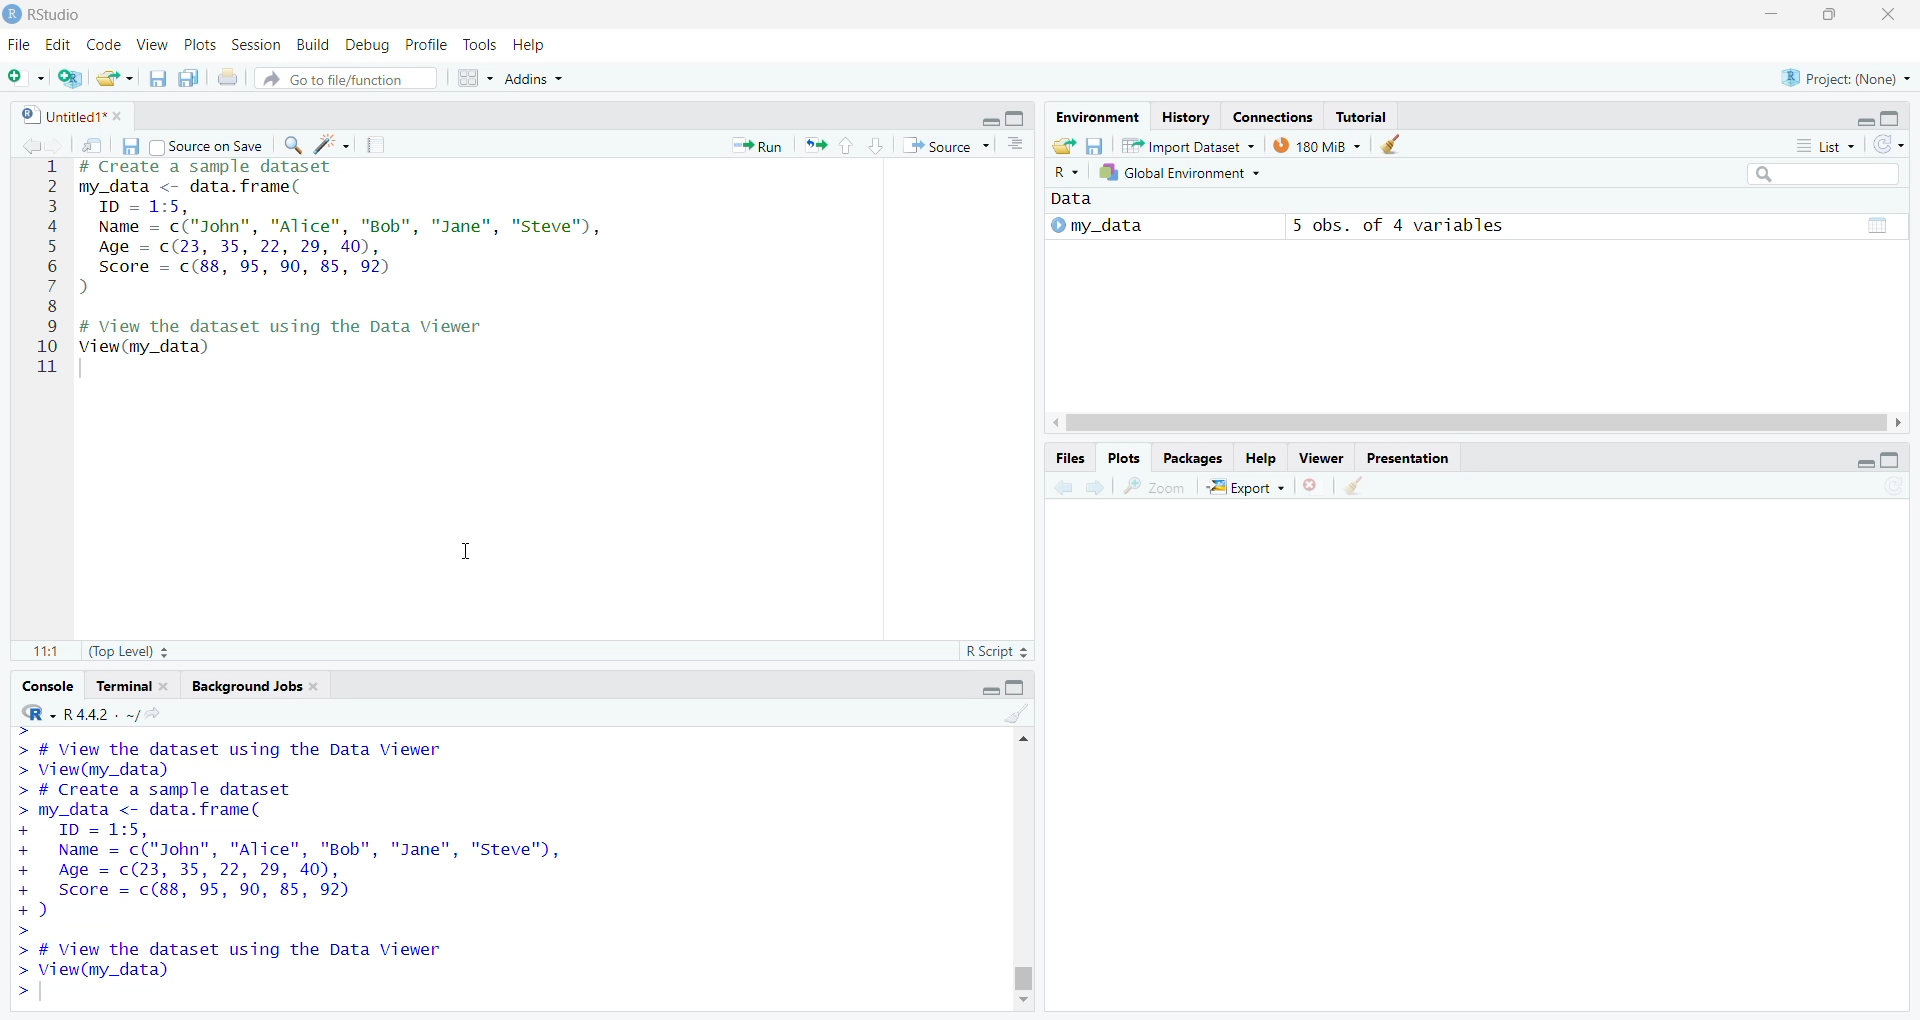 This screenshot has width=1920, height=1020. I want to click on Debug, so click(368, 46).